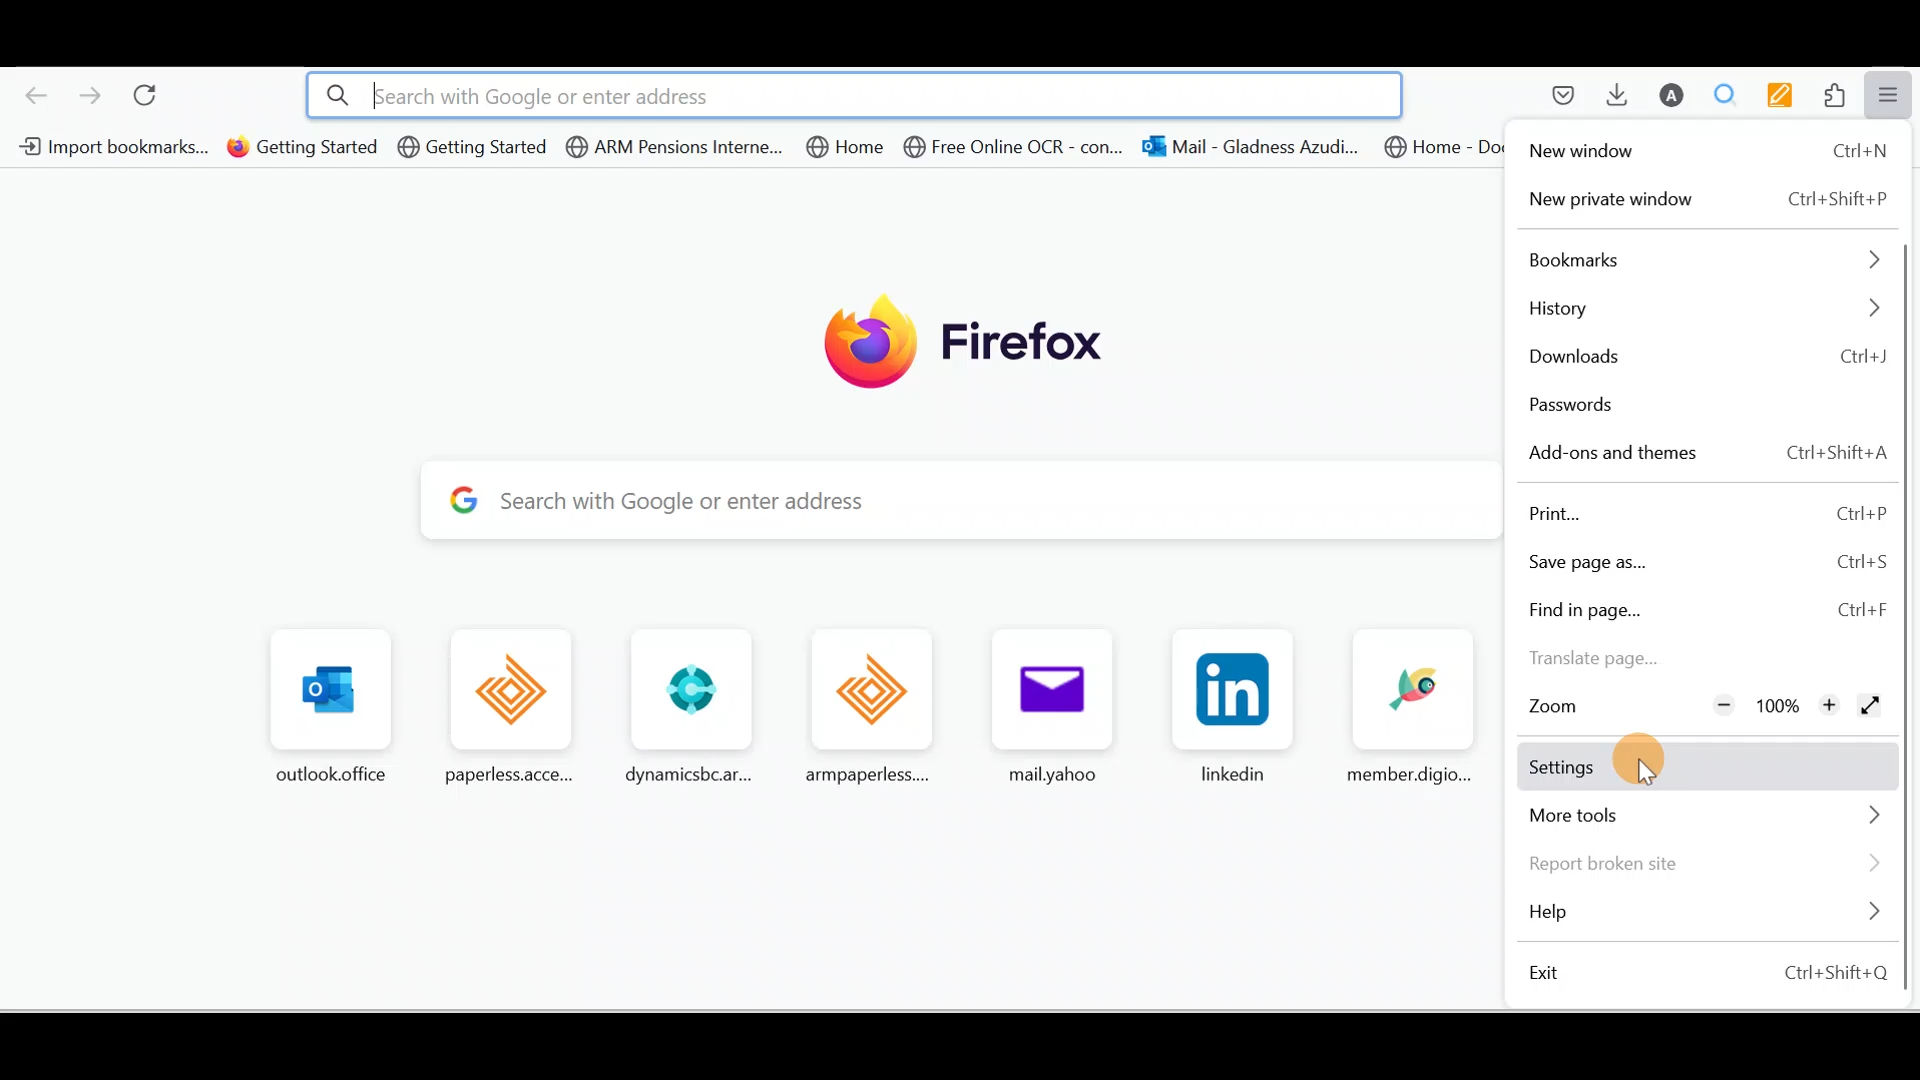 The width and height of the screenshot is (1920, 1080). What do you see at coordinates (1701, 512) in the screenshot?
I see `Print       Ctrl+P` at bounding box center [1701, 512].